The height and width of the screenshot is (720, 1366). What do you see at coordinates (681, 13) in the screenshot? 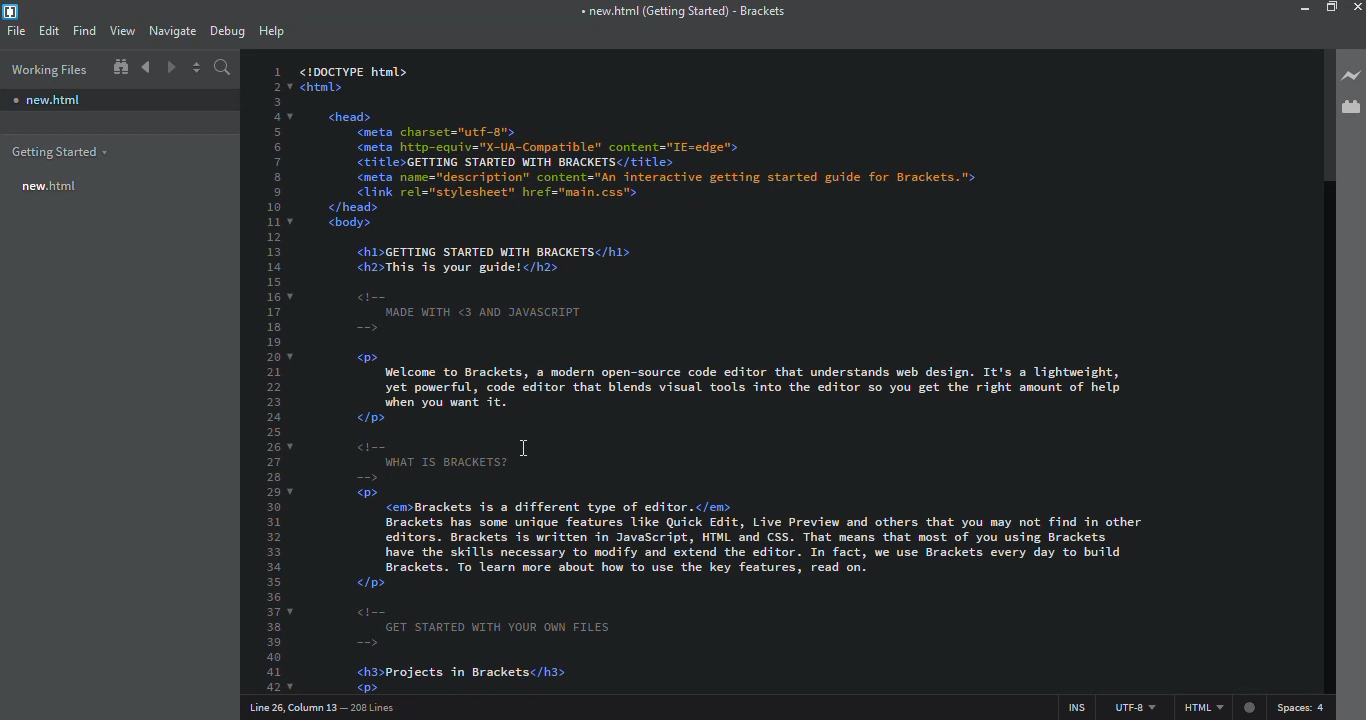
I see `brackets` at bounding box center [681, 13].